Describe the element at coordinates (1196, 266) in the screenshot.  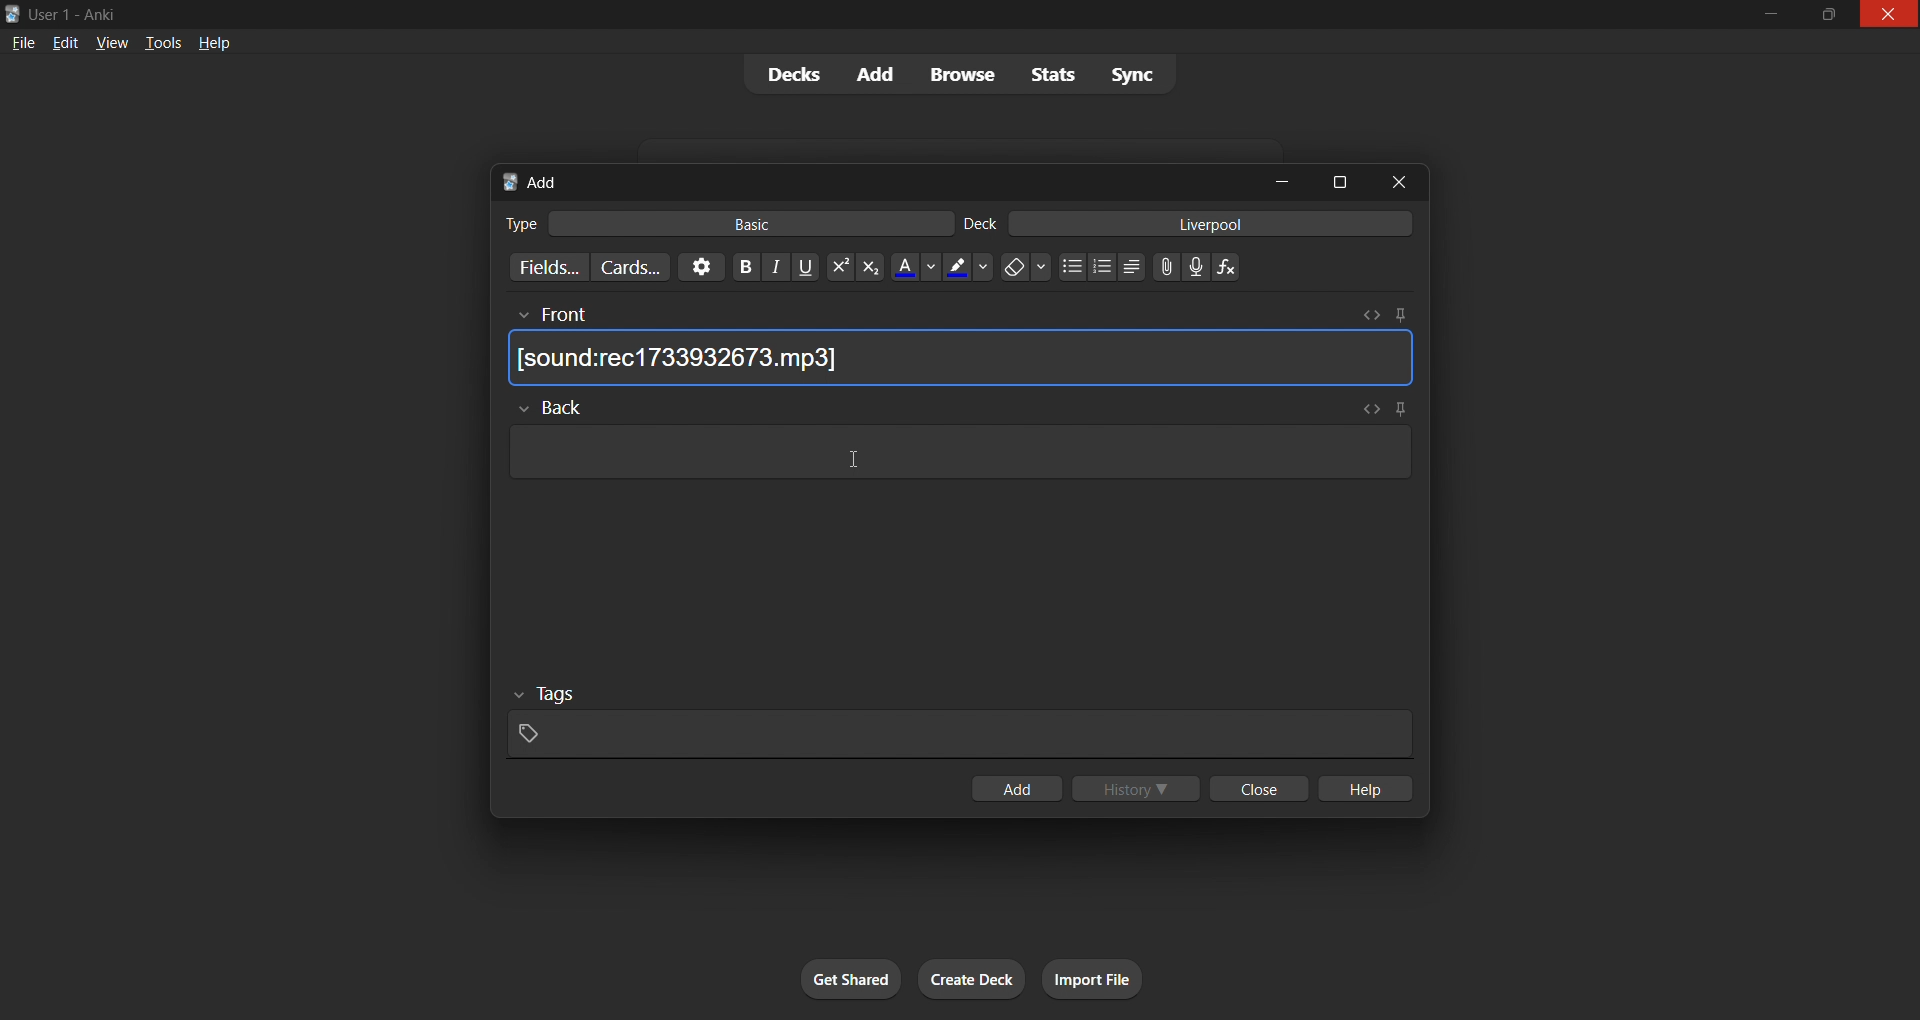
I see `add audio` at that location.